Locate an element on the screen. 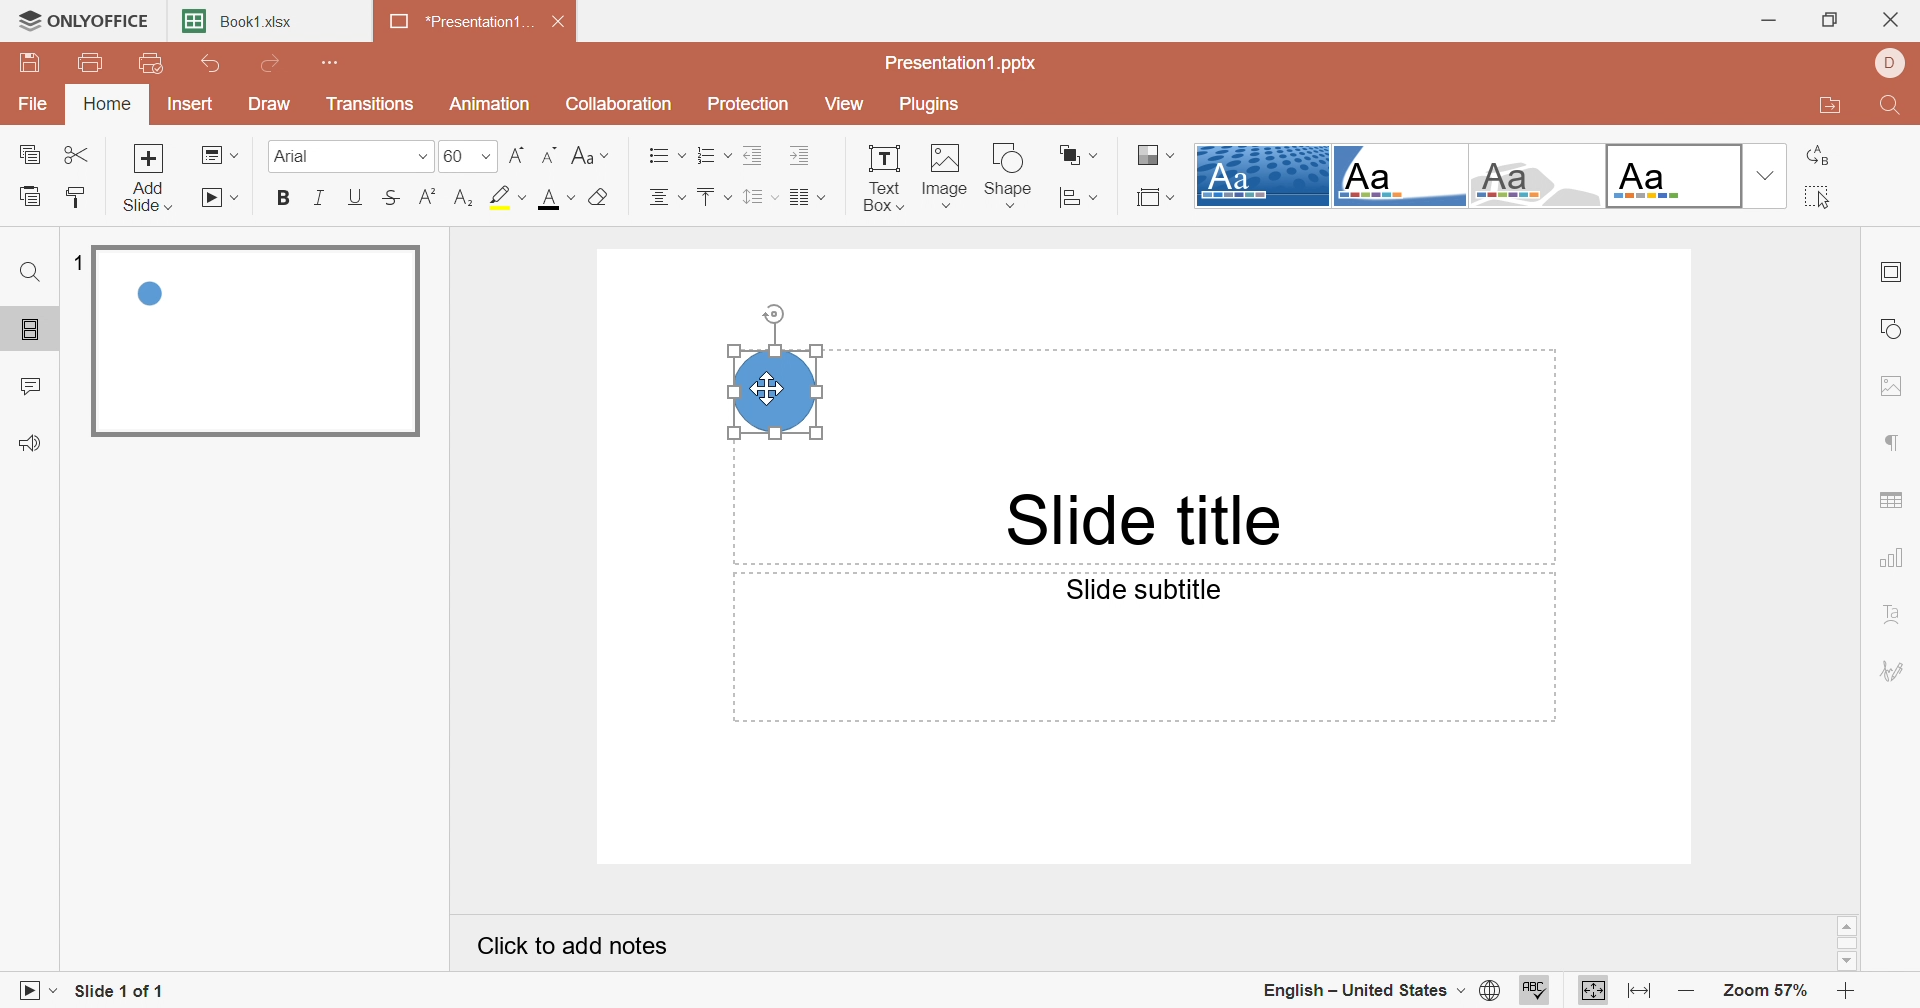  Shape is located at coordinates (774, 390).